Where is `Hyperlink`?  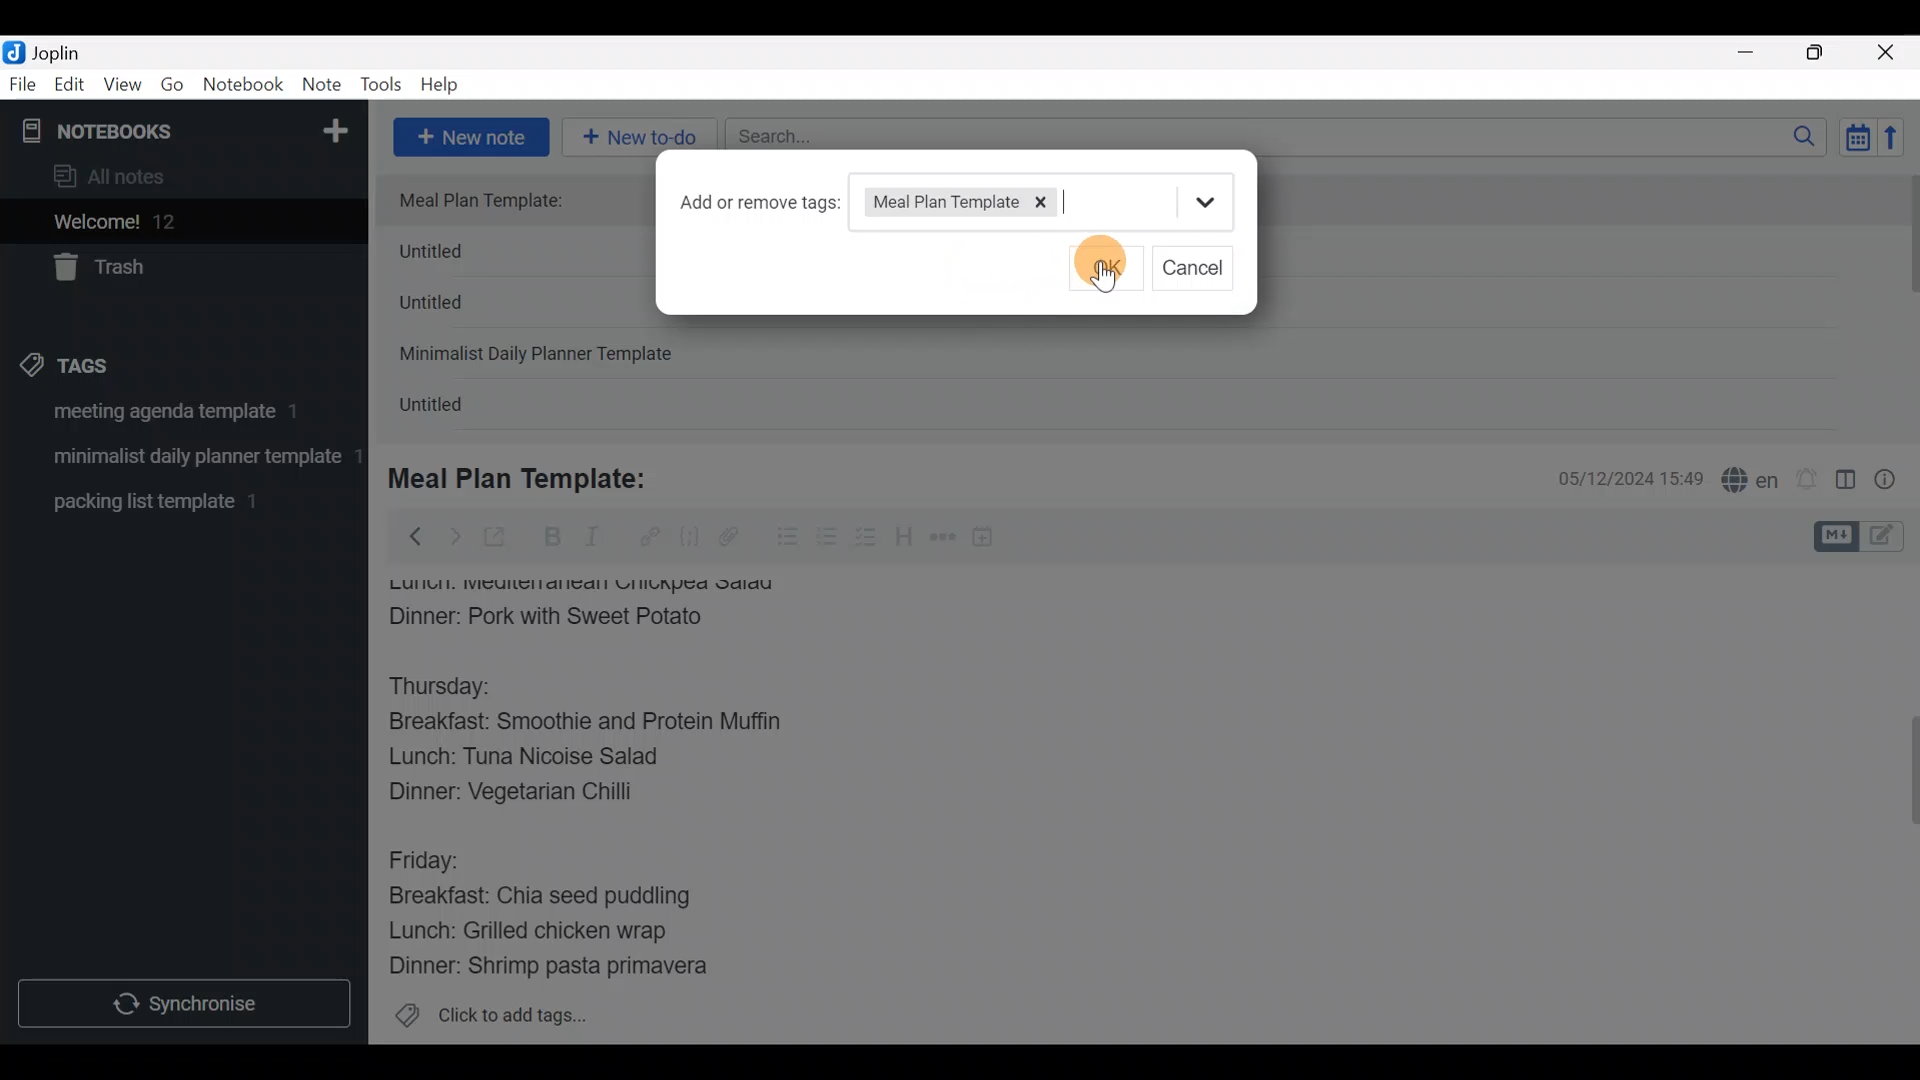
Hyperlink is located at coordinates (650, 537).